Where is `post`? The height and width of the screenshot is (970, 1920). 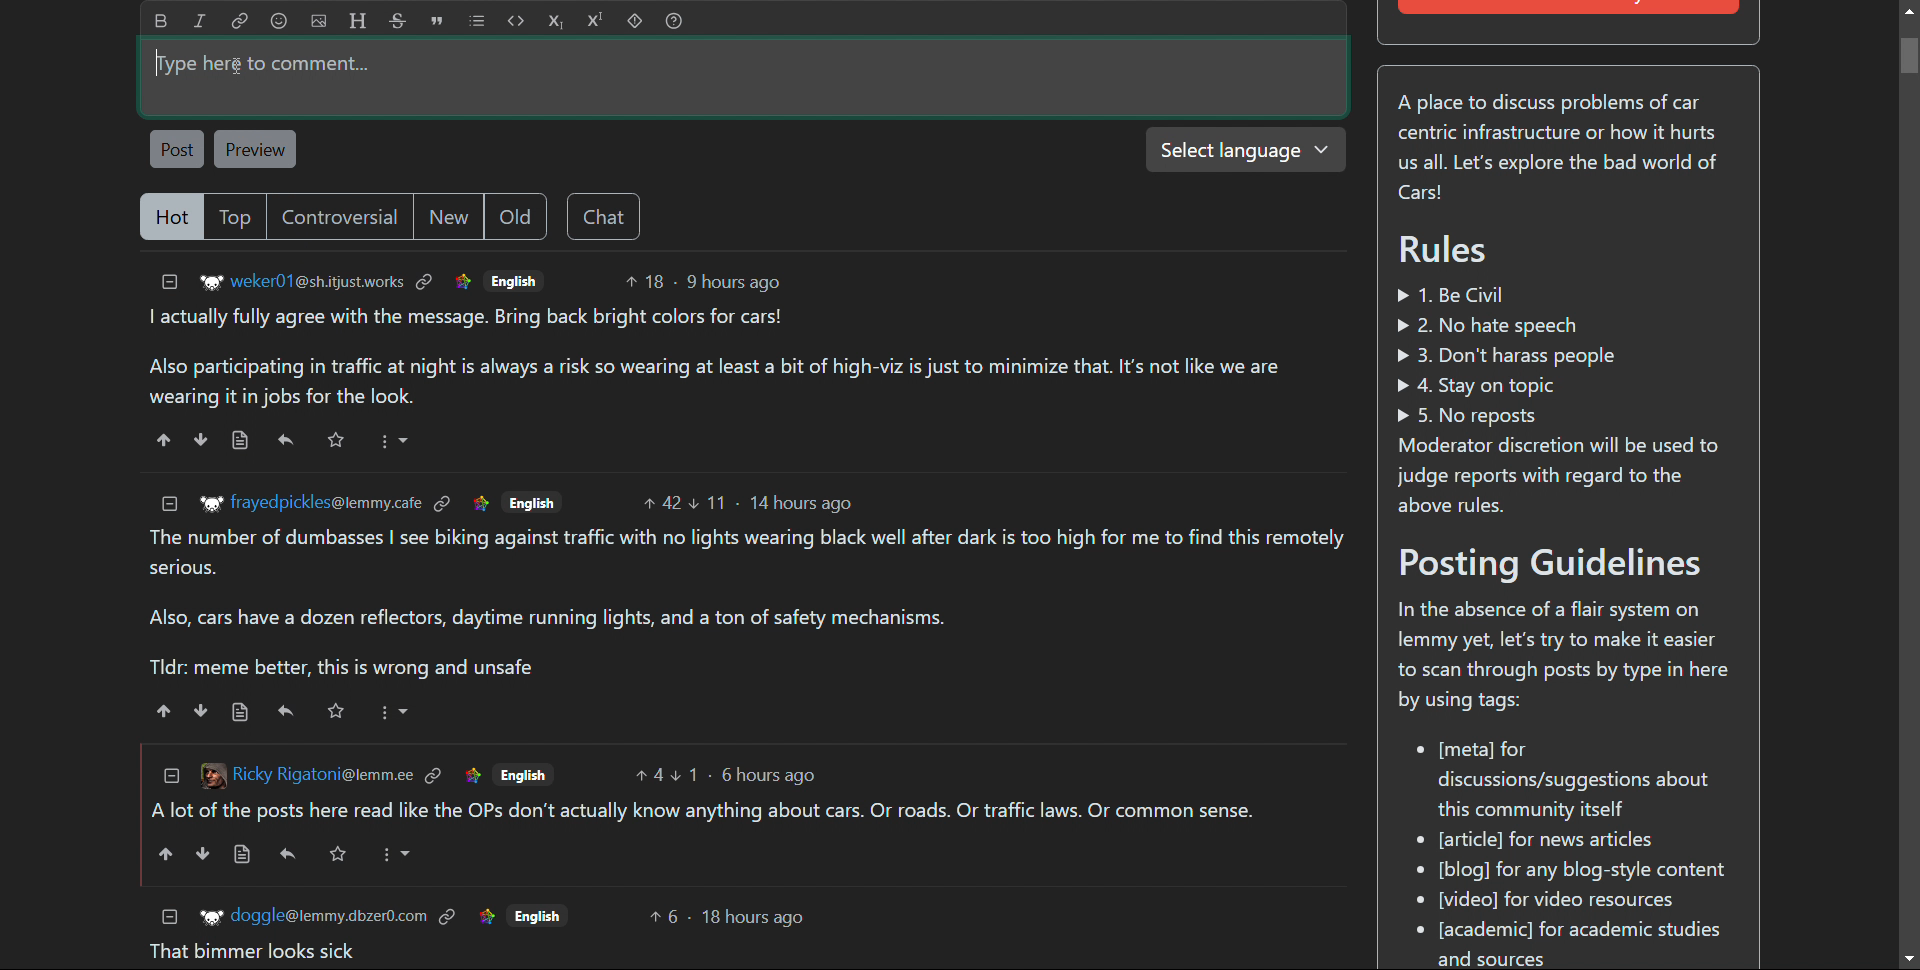
post is located at coordinates (177, 150).